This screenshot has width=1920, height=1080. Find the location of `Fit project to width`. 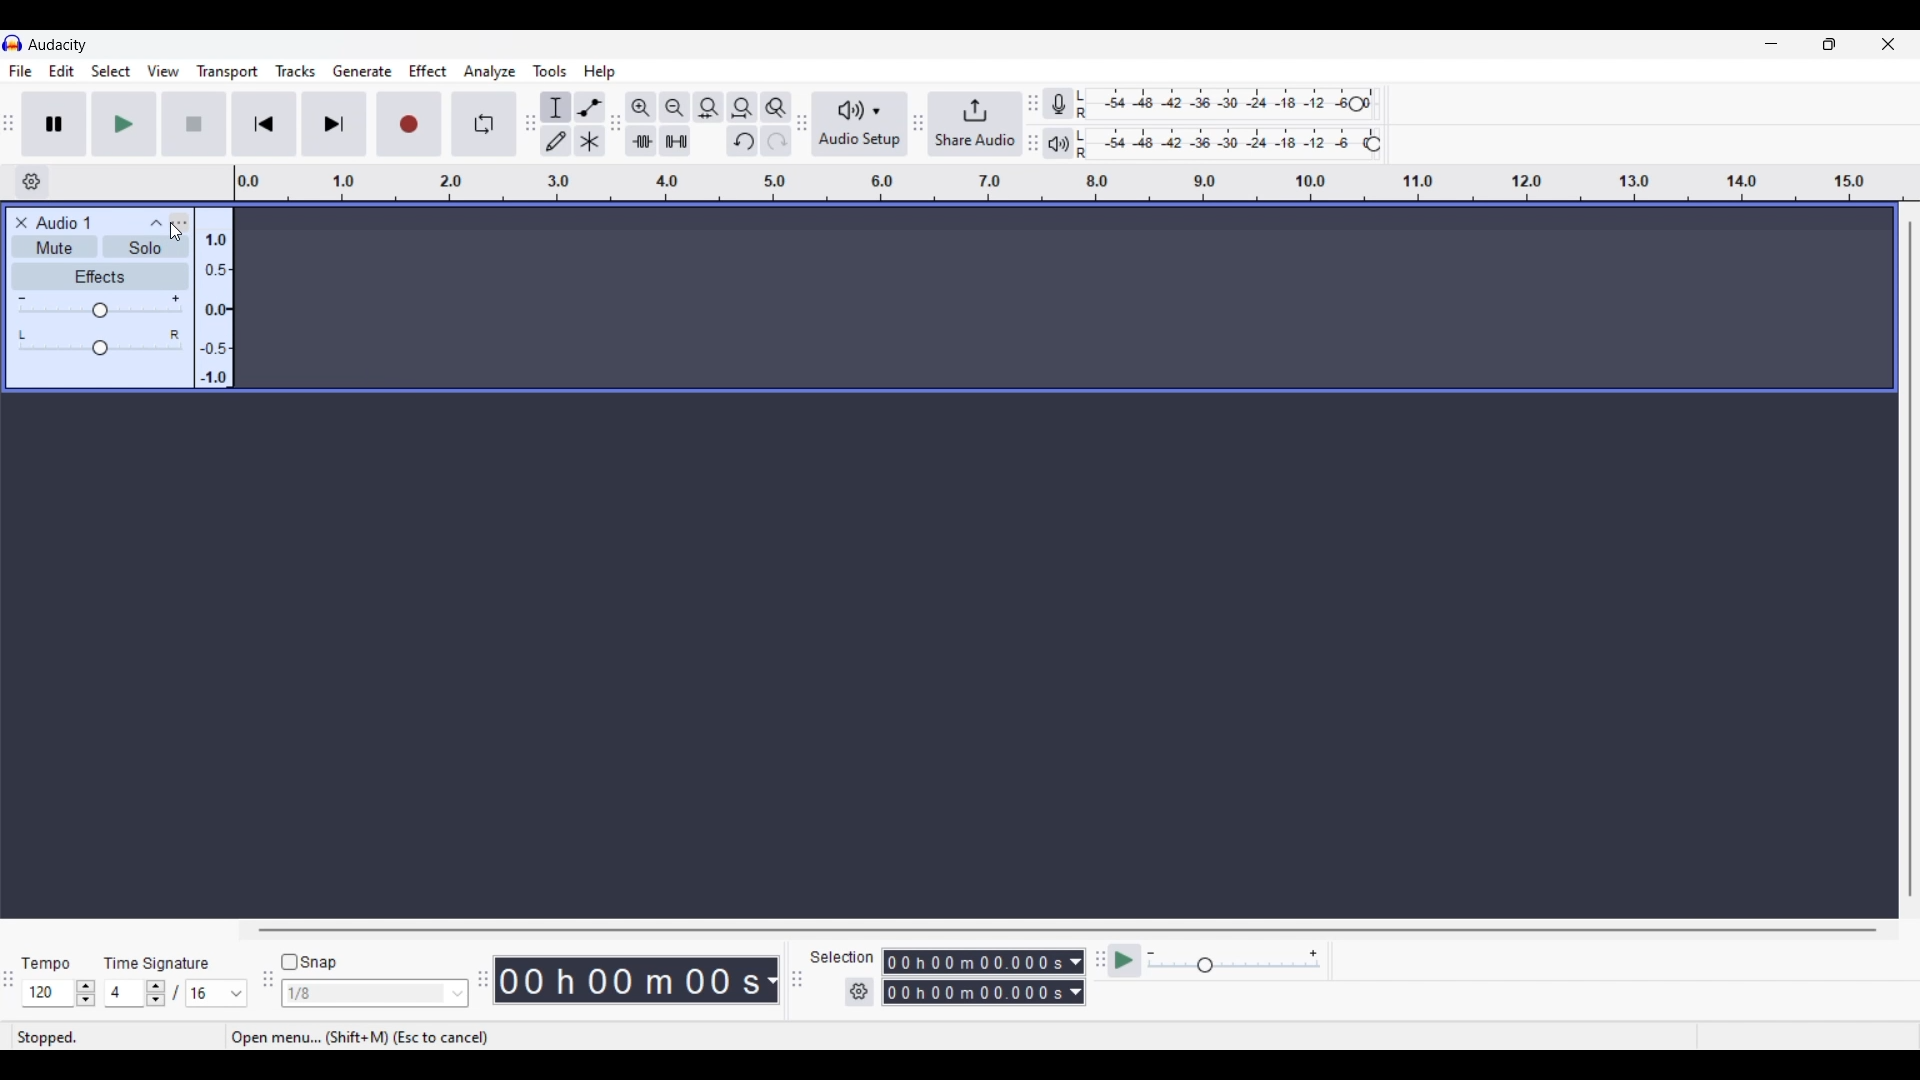

Fit project to width is located at coordinates (743, 107).